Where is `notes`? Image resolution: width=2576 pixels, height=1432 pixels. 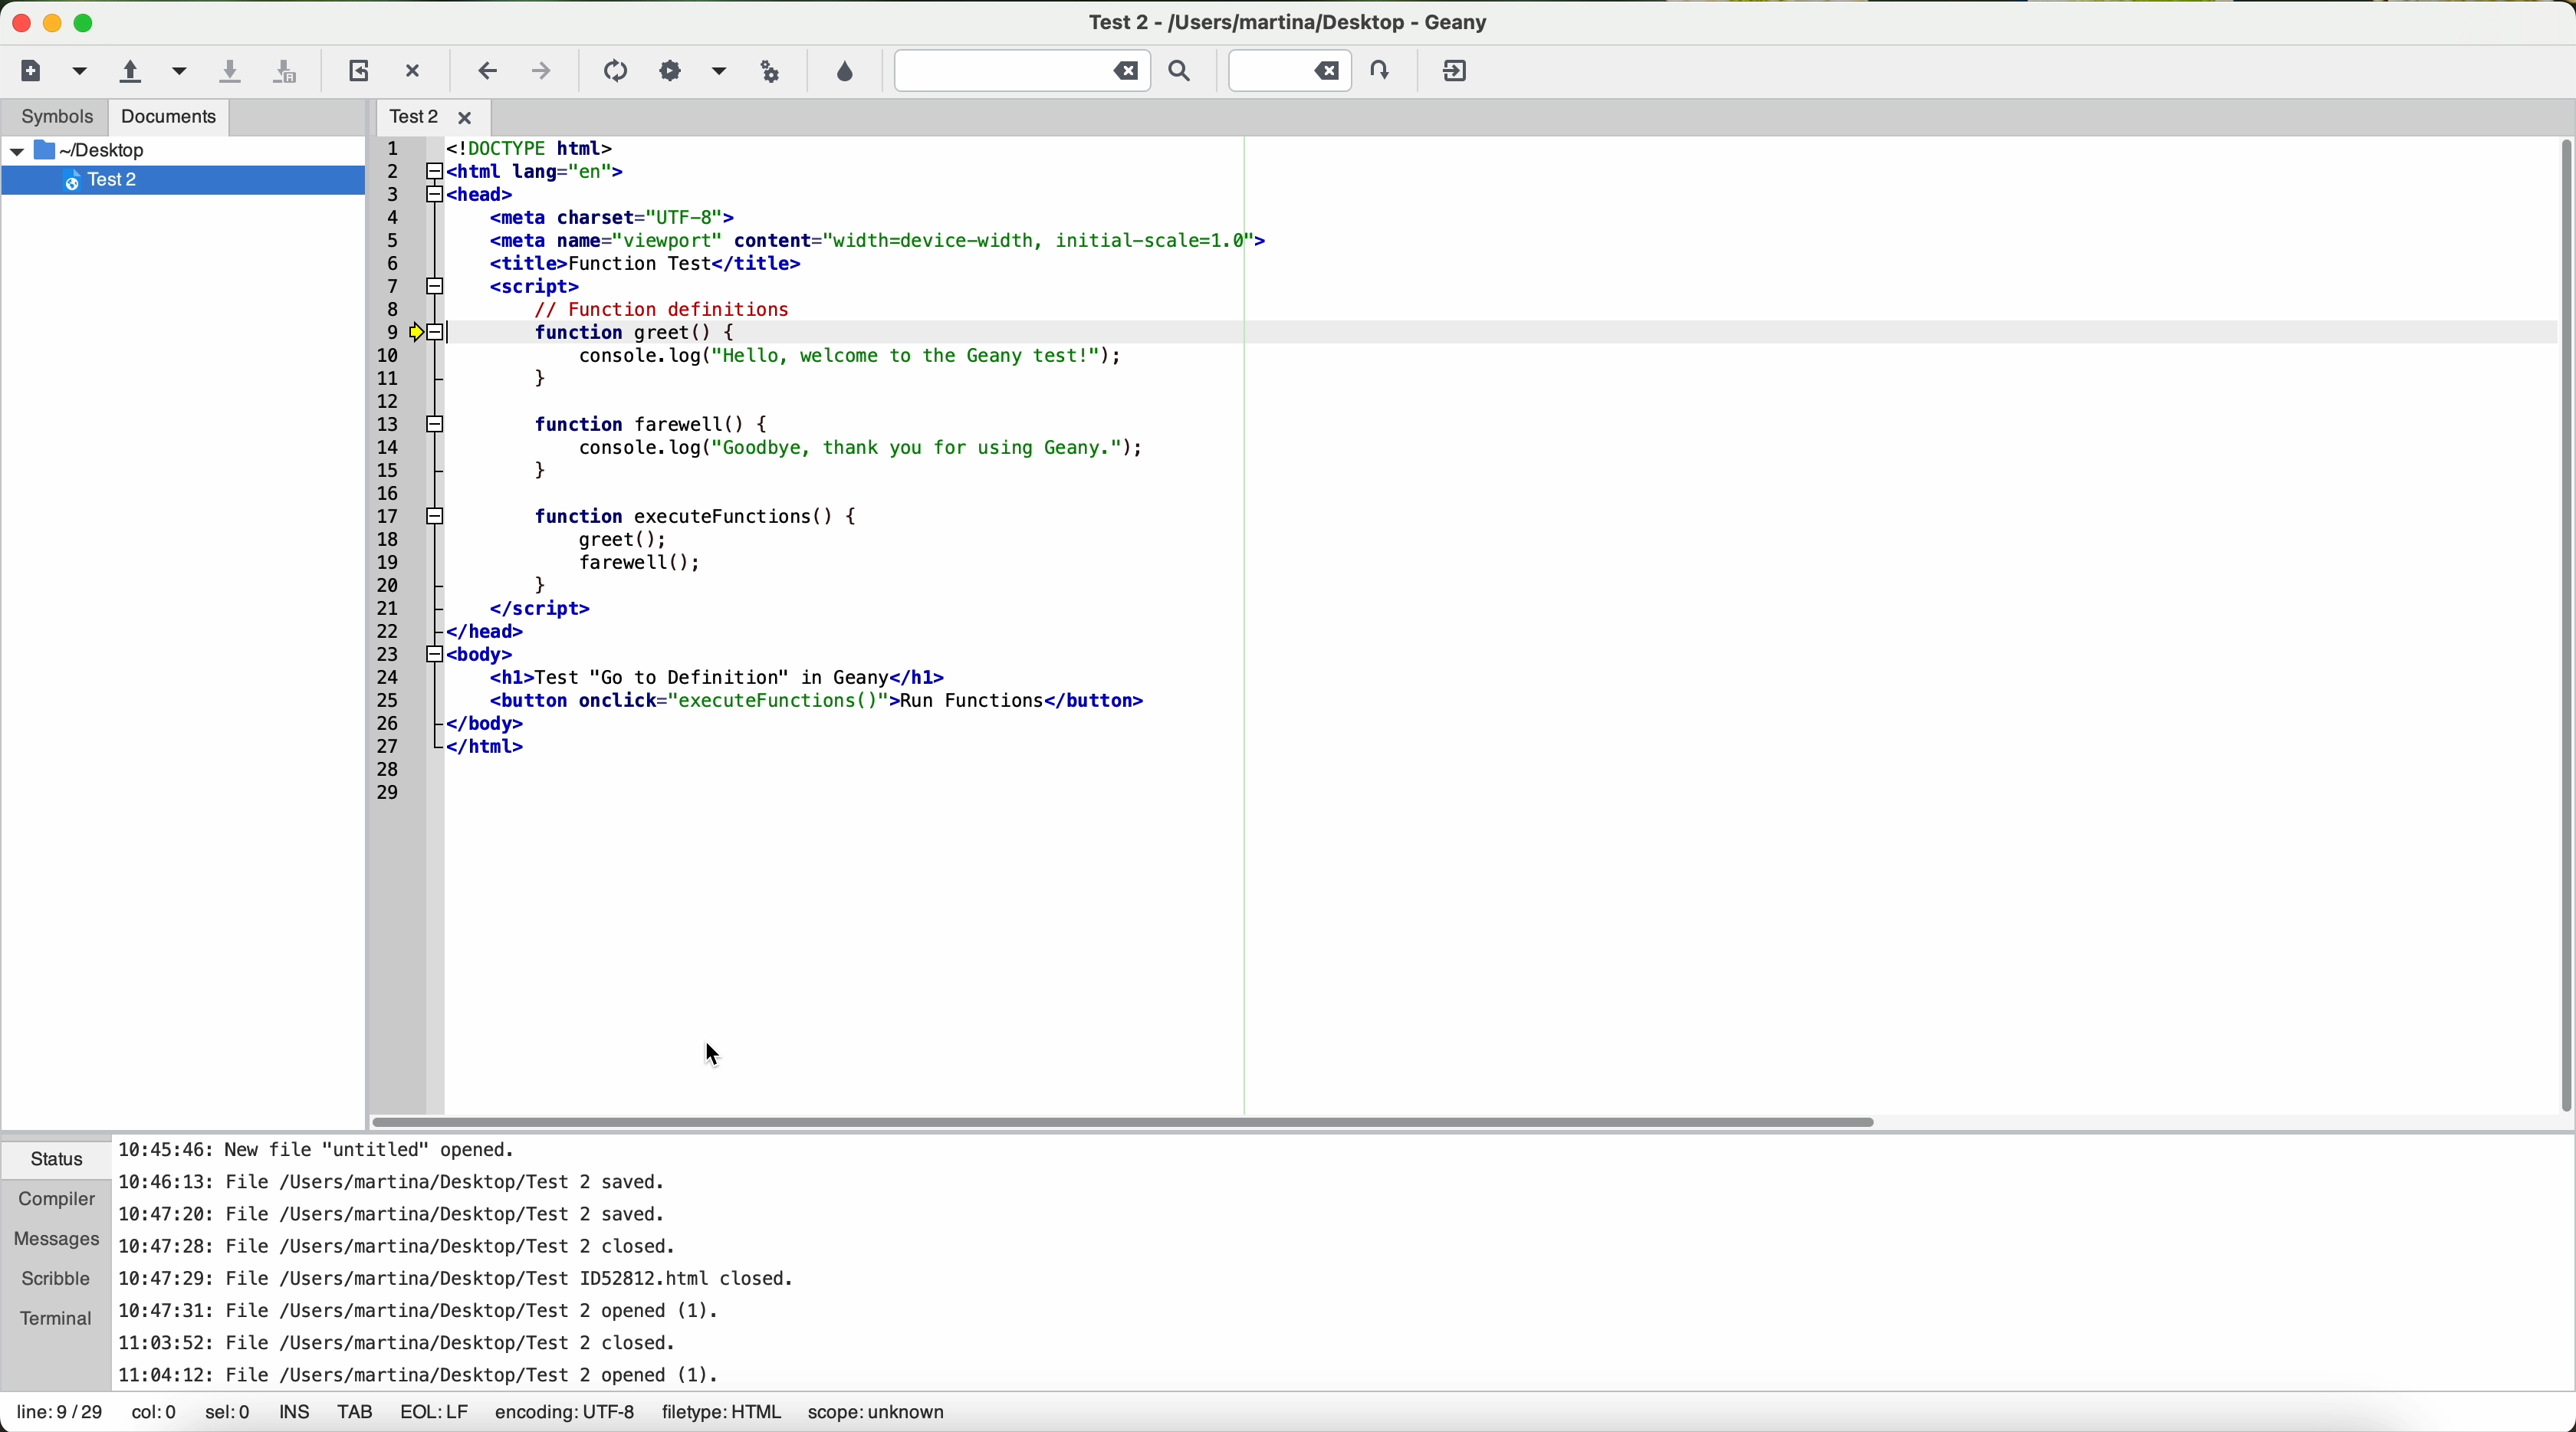 notes is located at coordinates (505, 1263).